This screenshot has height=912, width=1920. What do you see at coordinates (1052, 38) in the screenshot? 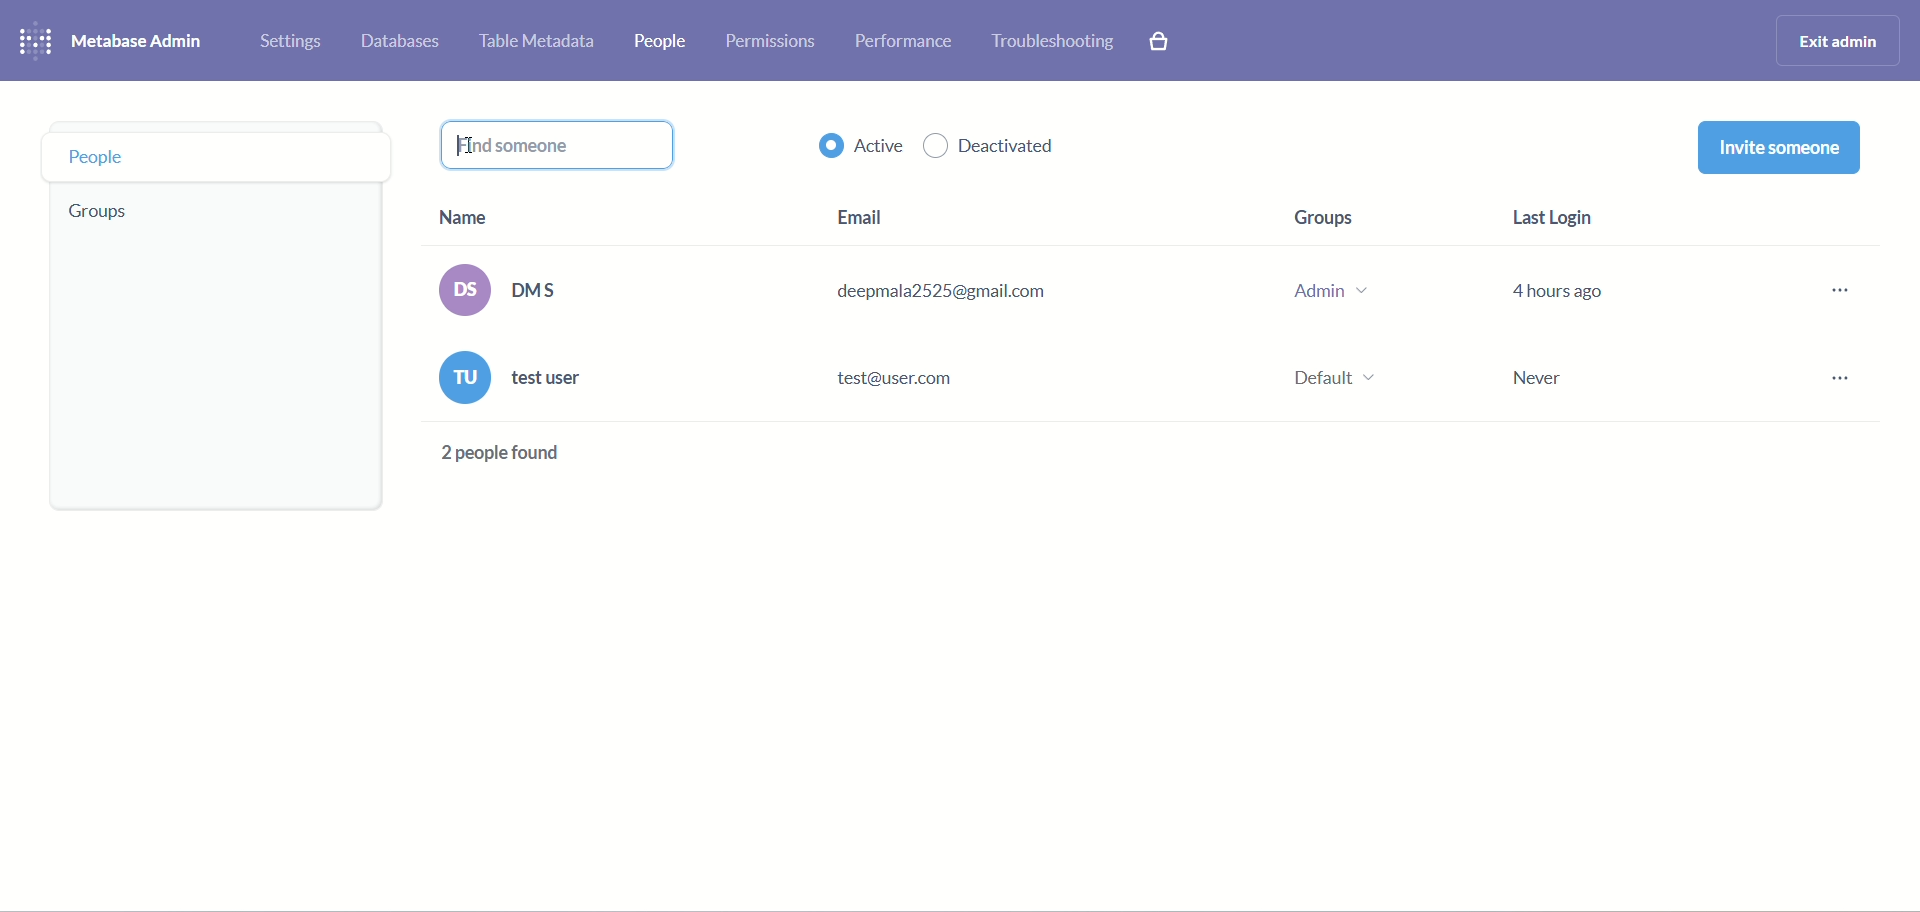
I see `troubleshooting` at bounding box center [1052, 38].